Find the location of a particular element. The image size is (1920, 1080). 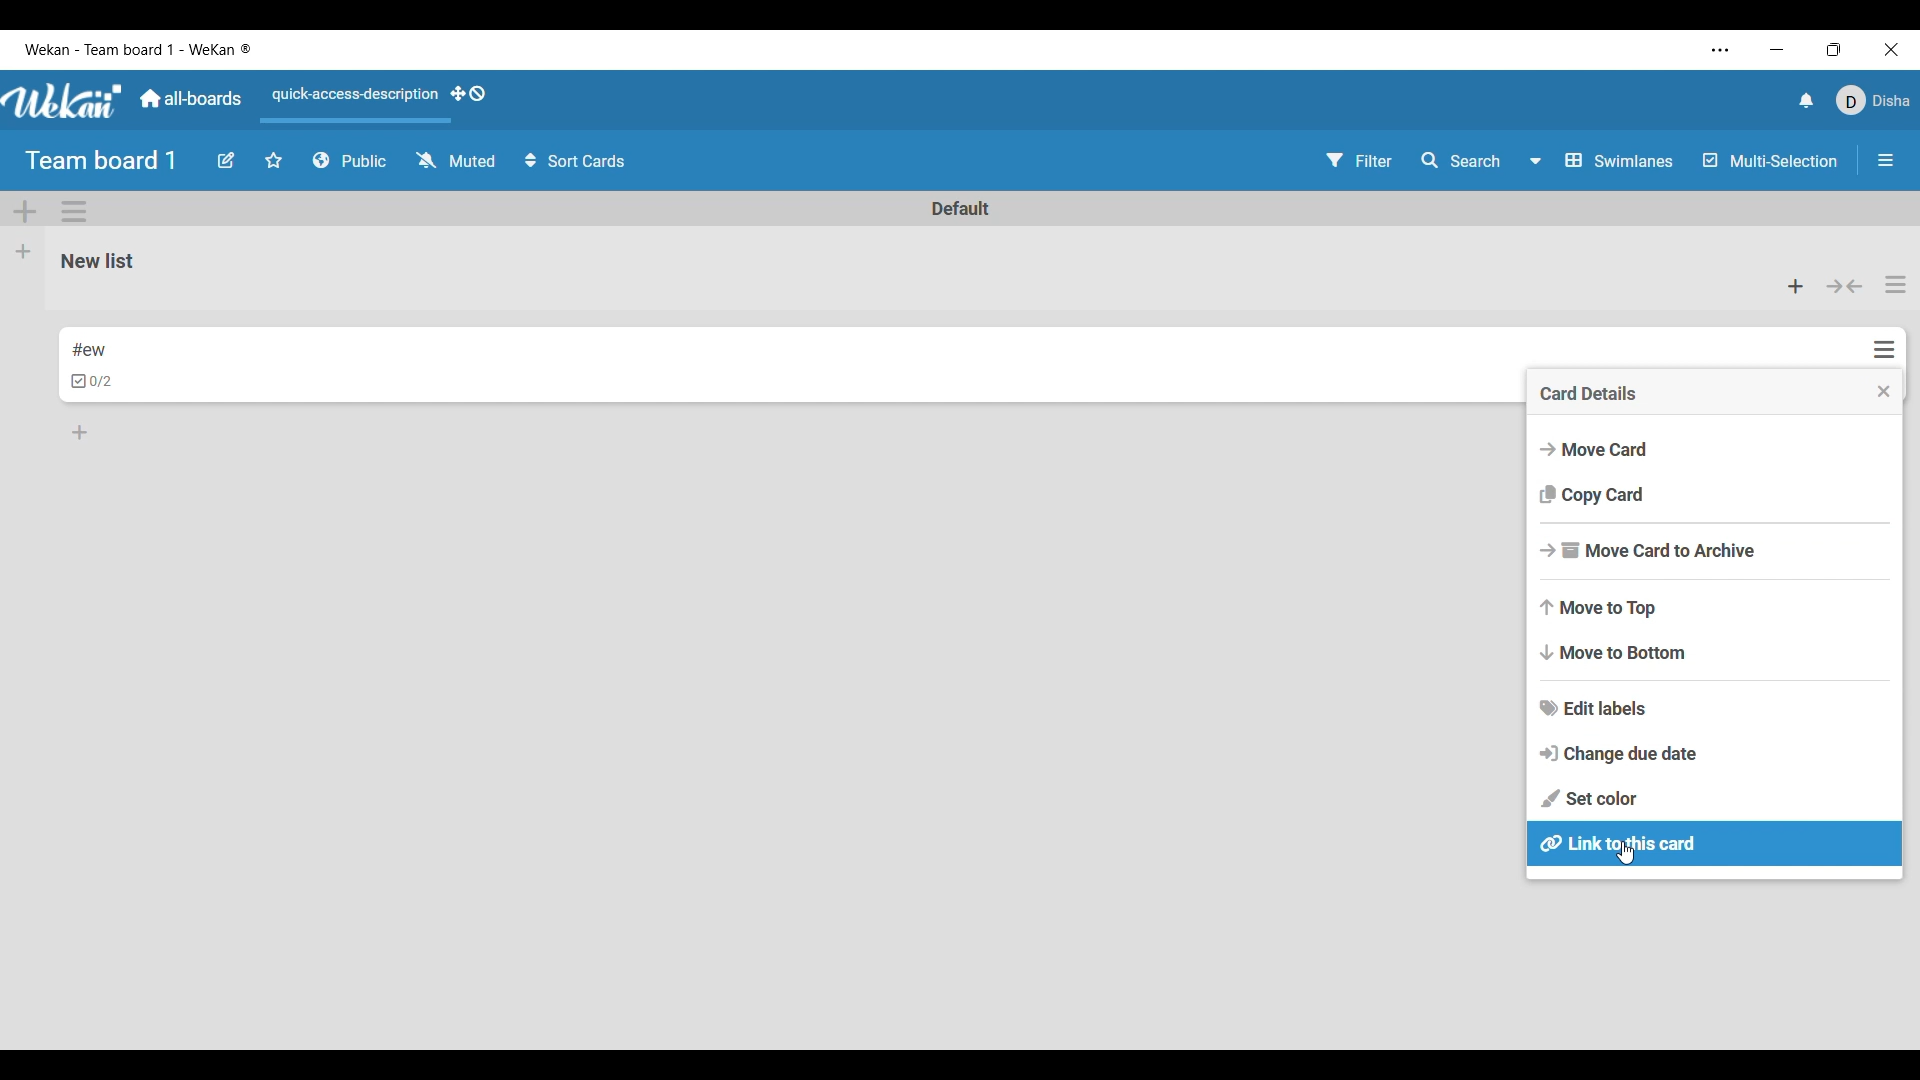

Main dashboard is located at coordinates (191, 99).